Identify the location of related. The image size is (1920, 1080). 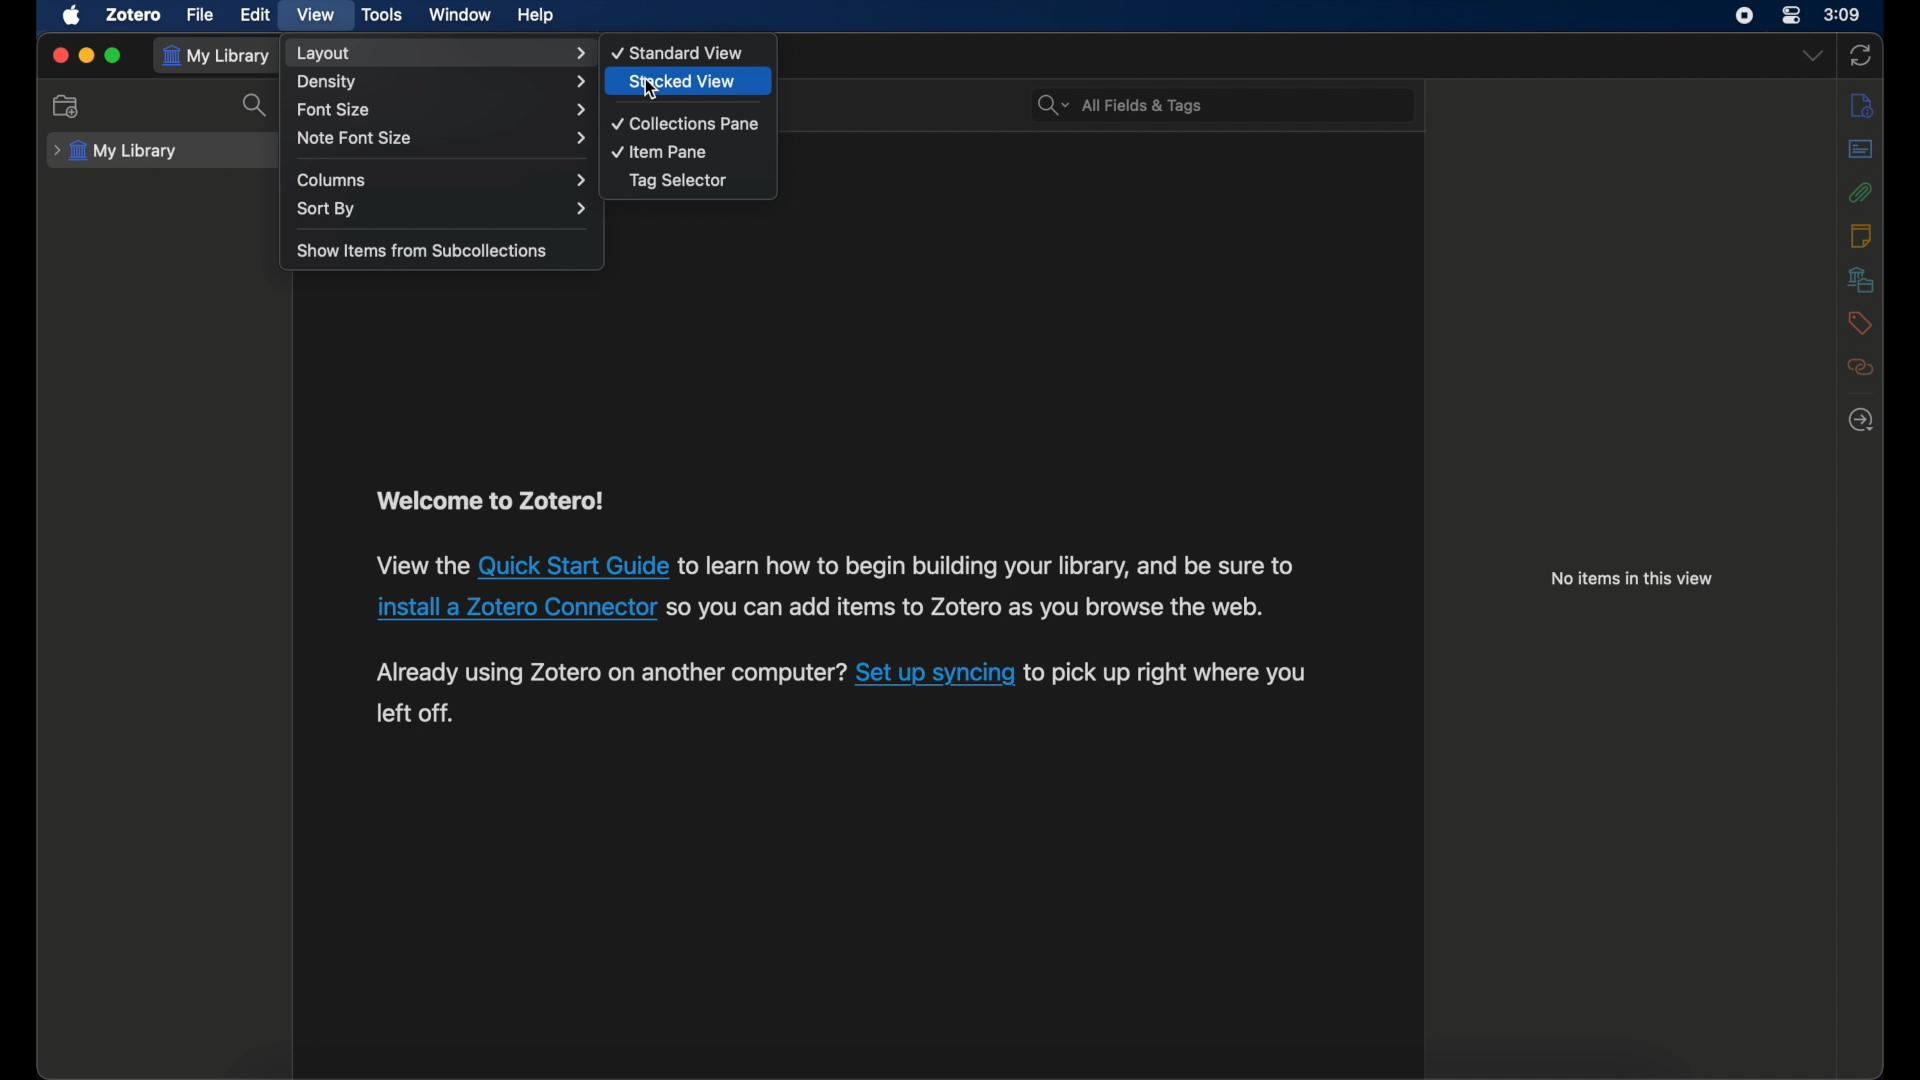
(1861, 367).